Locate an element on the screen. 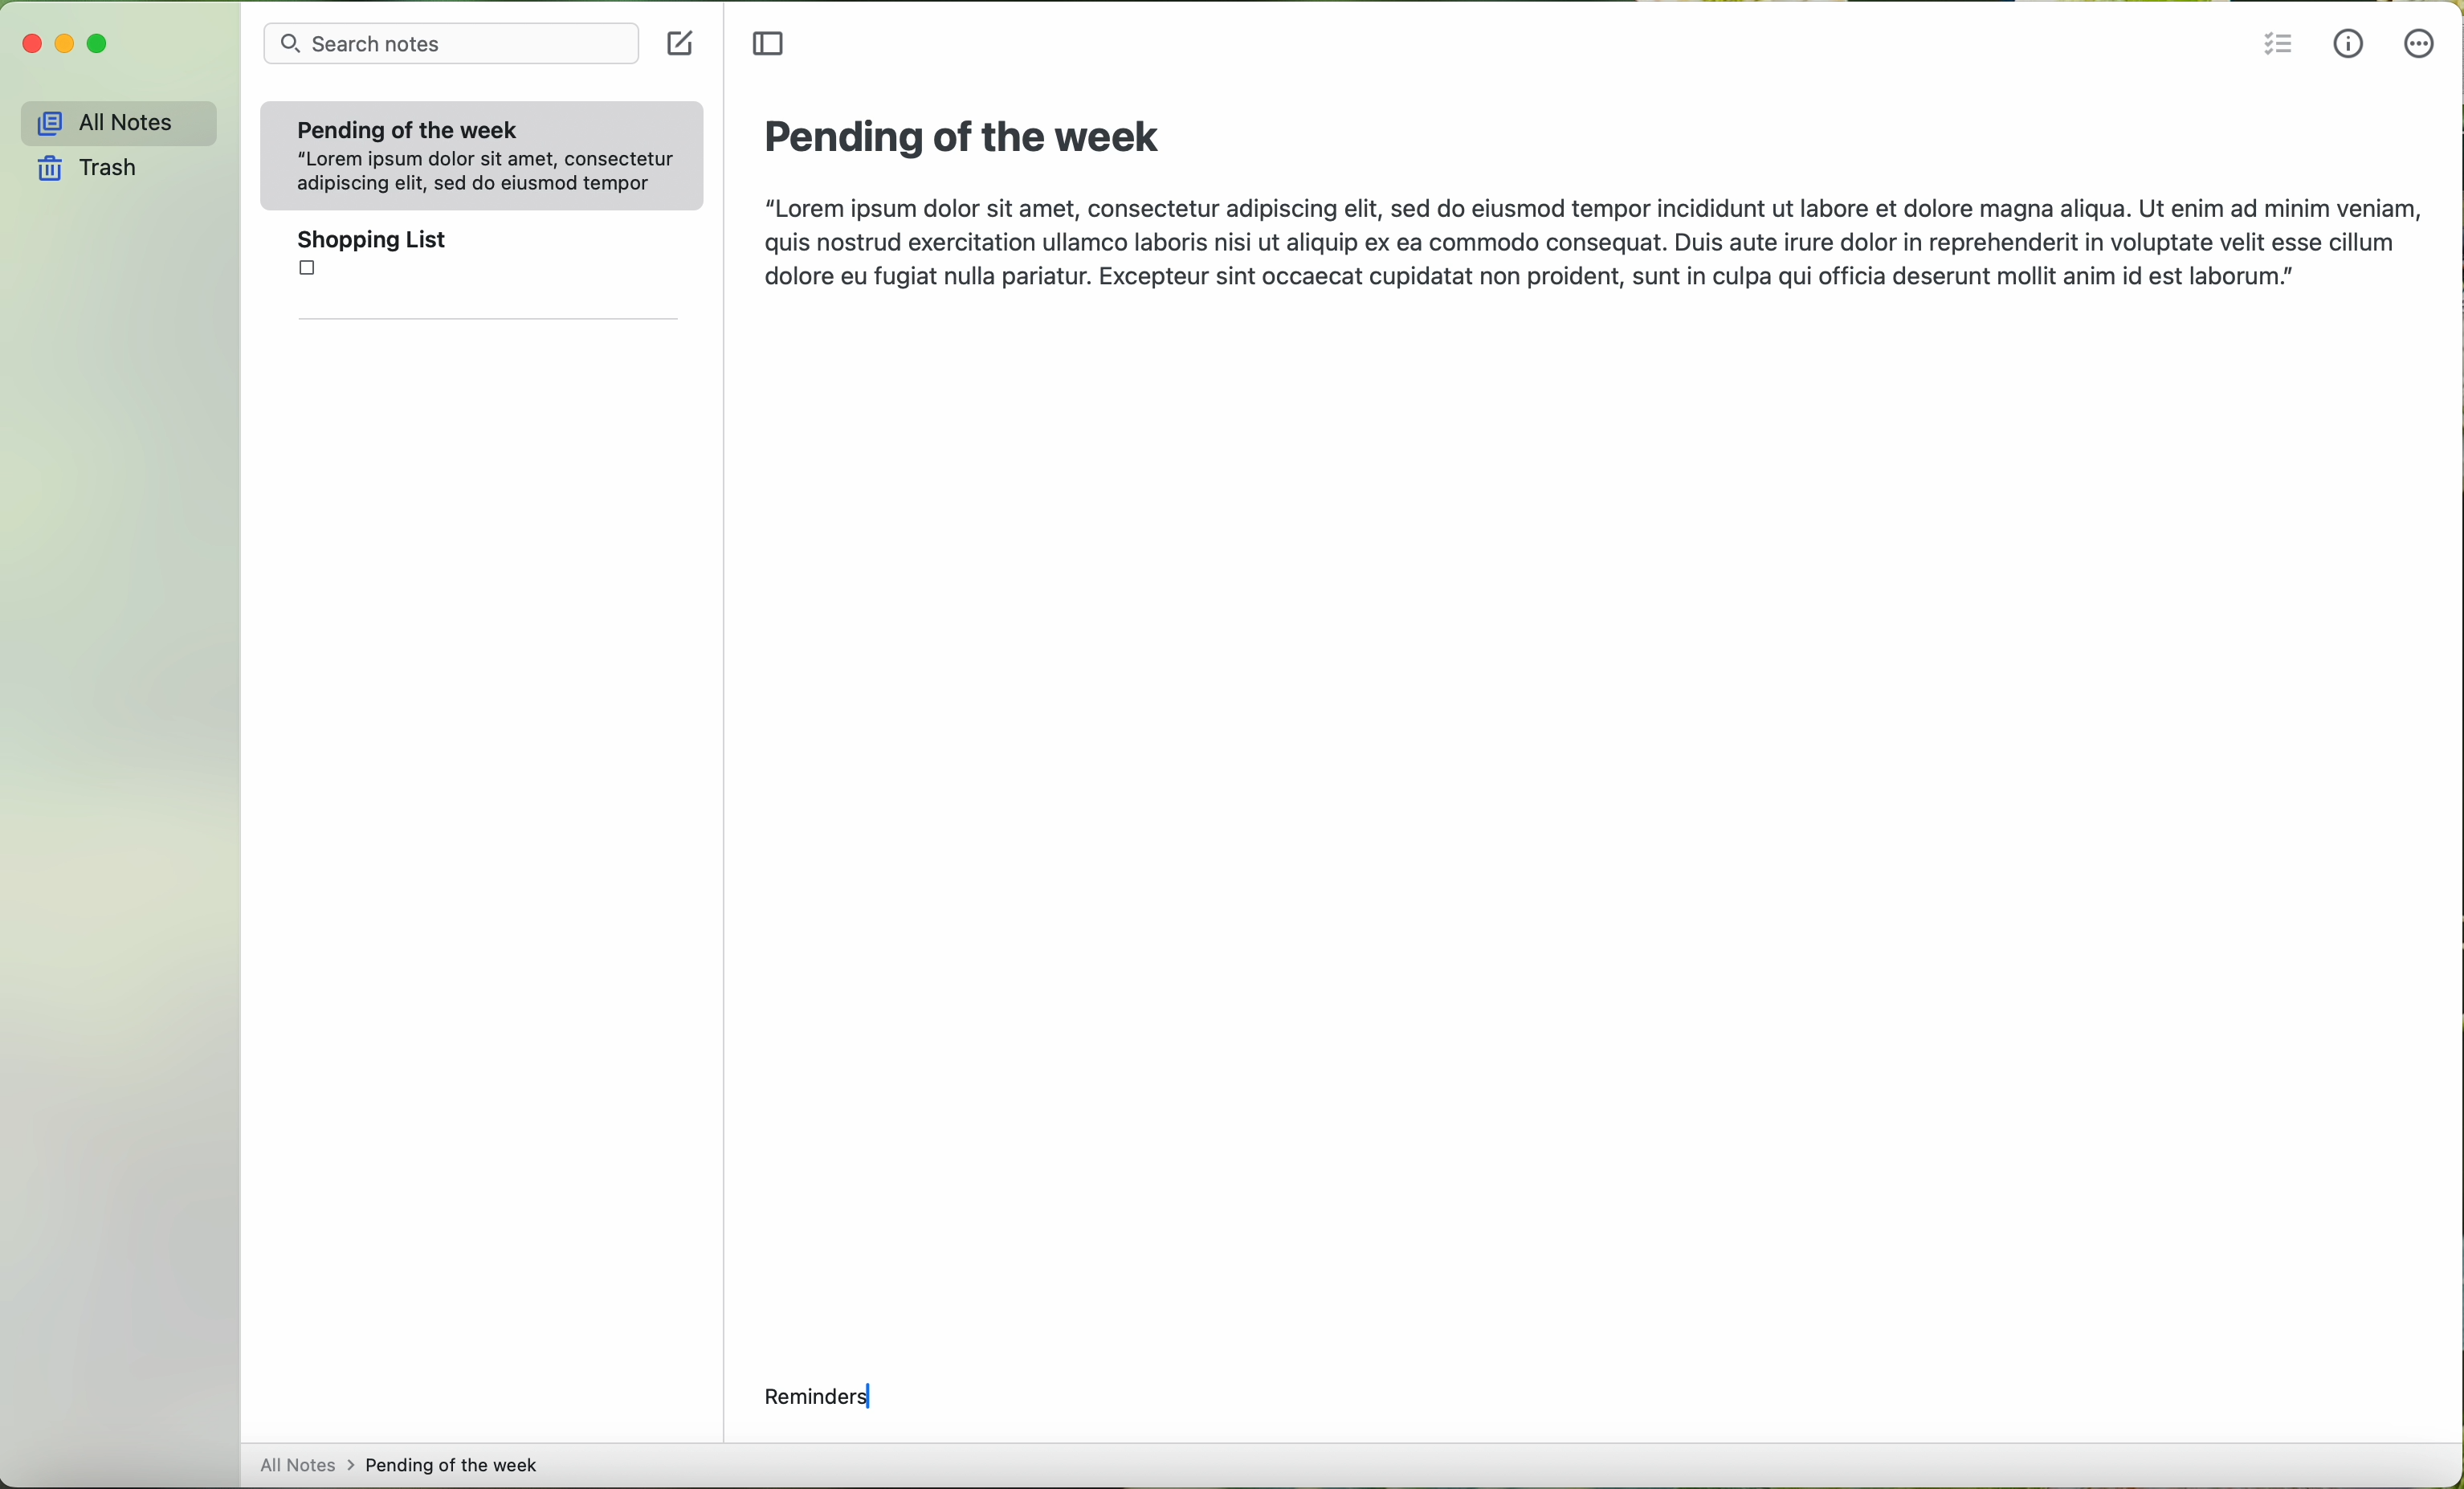  metrics is located at coordinates (2351, 46).